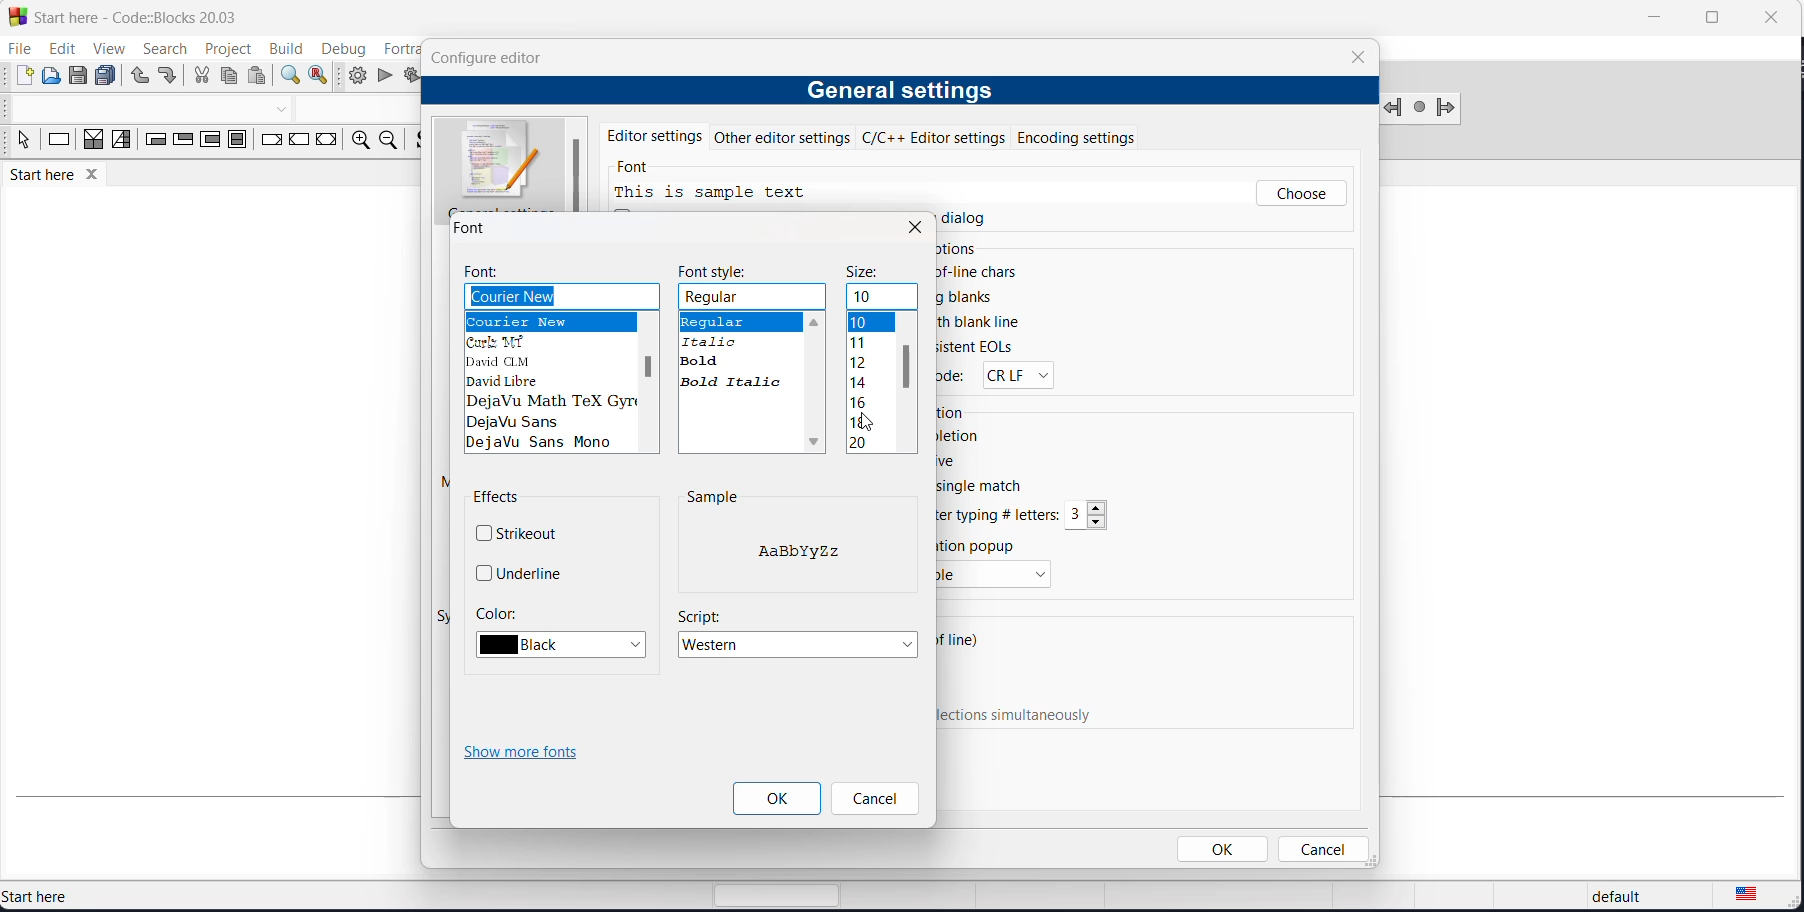 This screenshot has height=912, width=1804. Describe the element at coordinates (418, 143) in the screenshot. I see `source comments` at that location.